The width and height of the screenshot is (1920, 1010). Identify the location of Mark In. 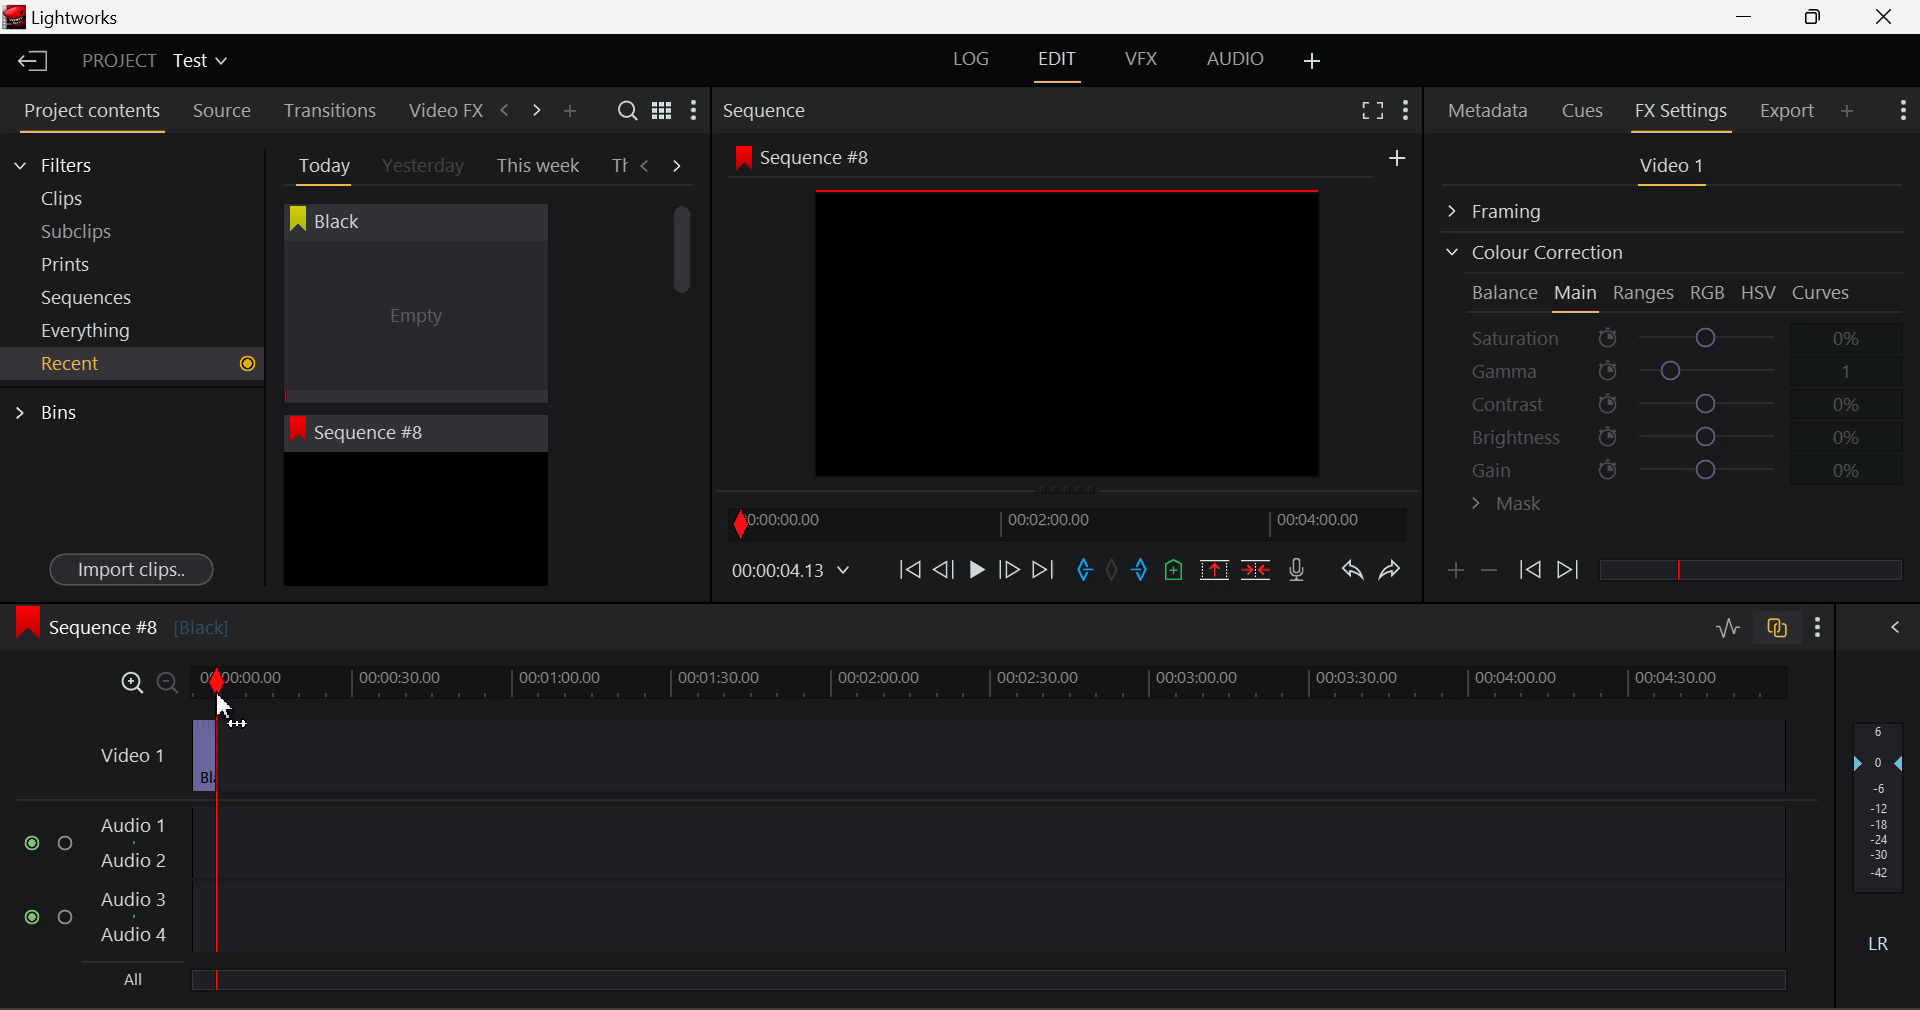
(1086, 571).